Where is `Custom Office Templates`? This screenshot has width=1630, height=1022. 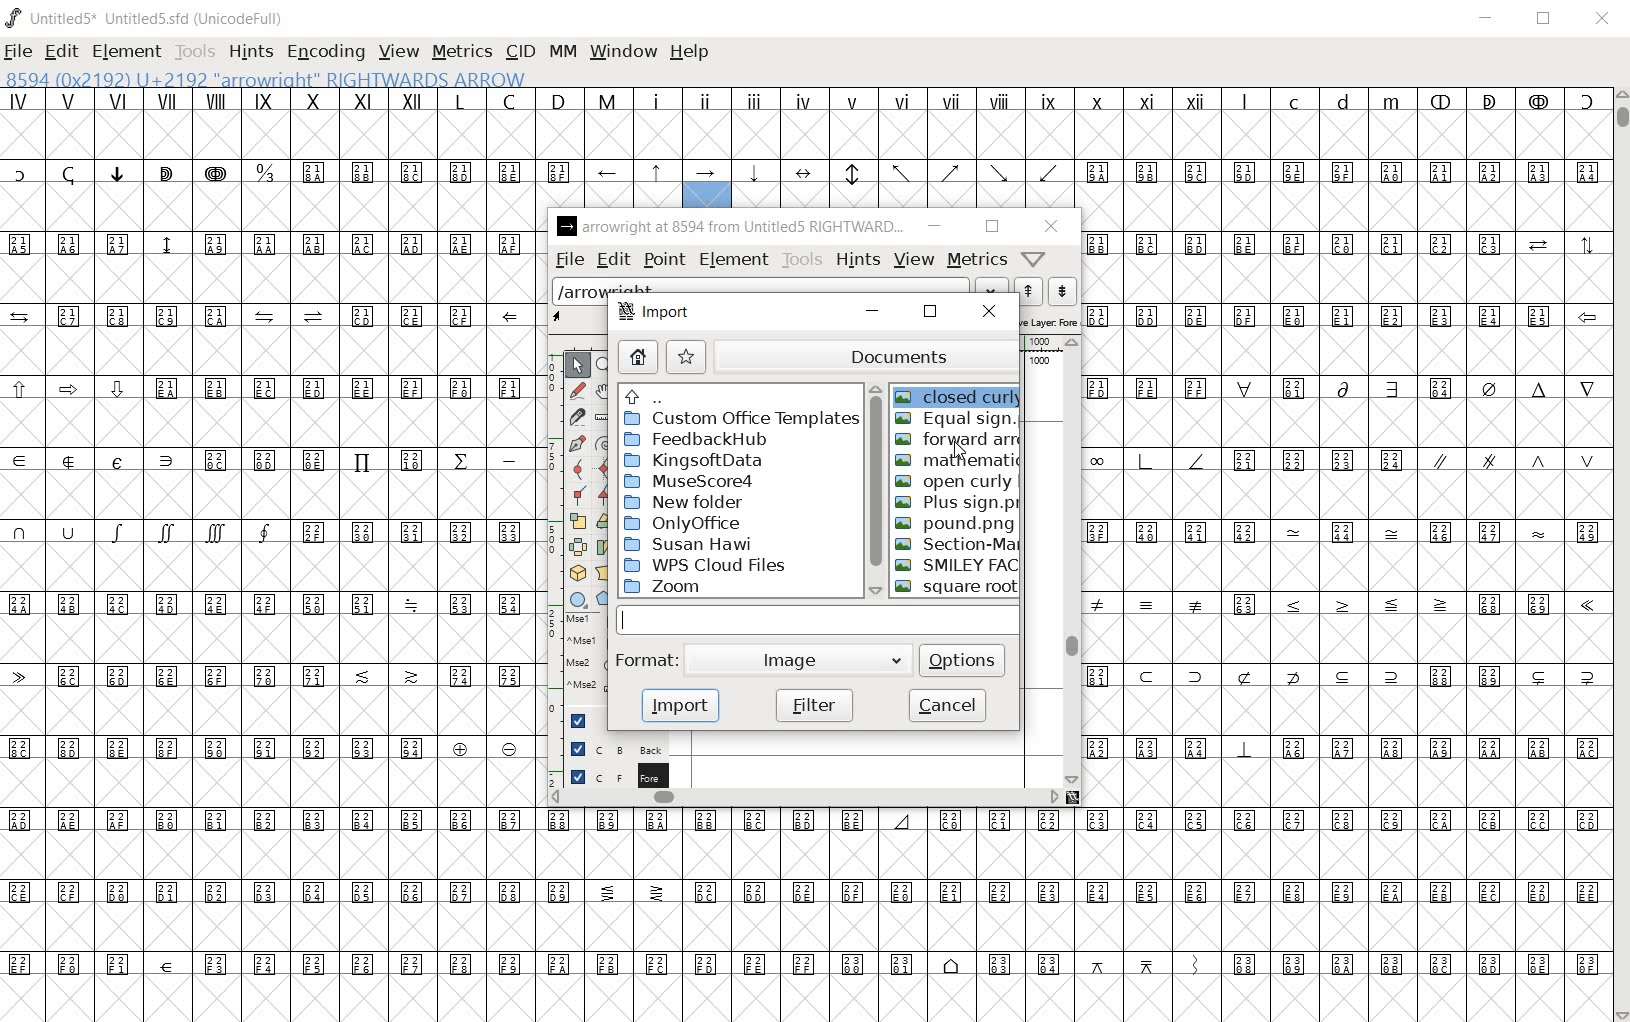 Custom Office Templates is located at coordinates (739, 419).